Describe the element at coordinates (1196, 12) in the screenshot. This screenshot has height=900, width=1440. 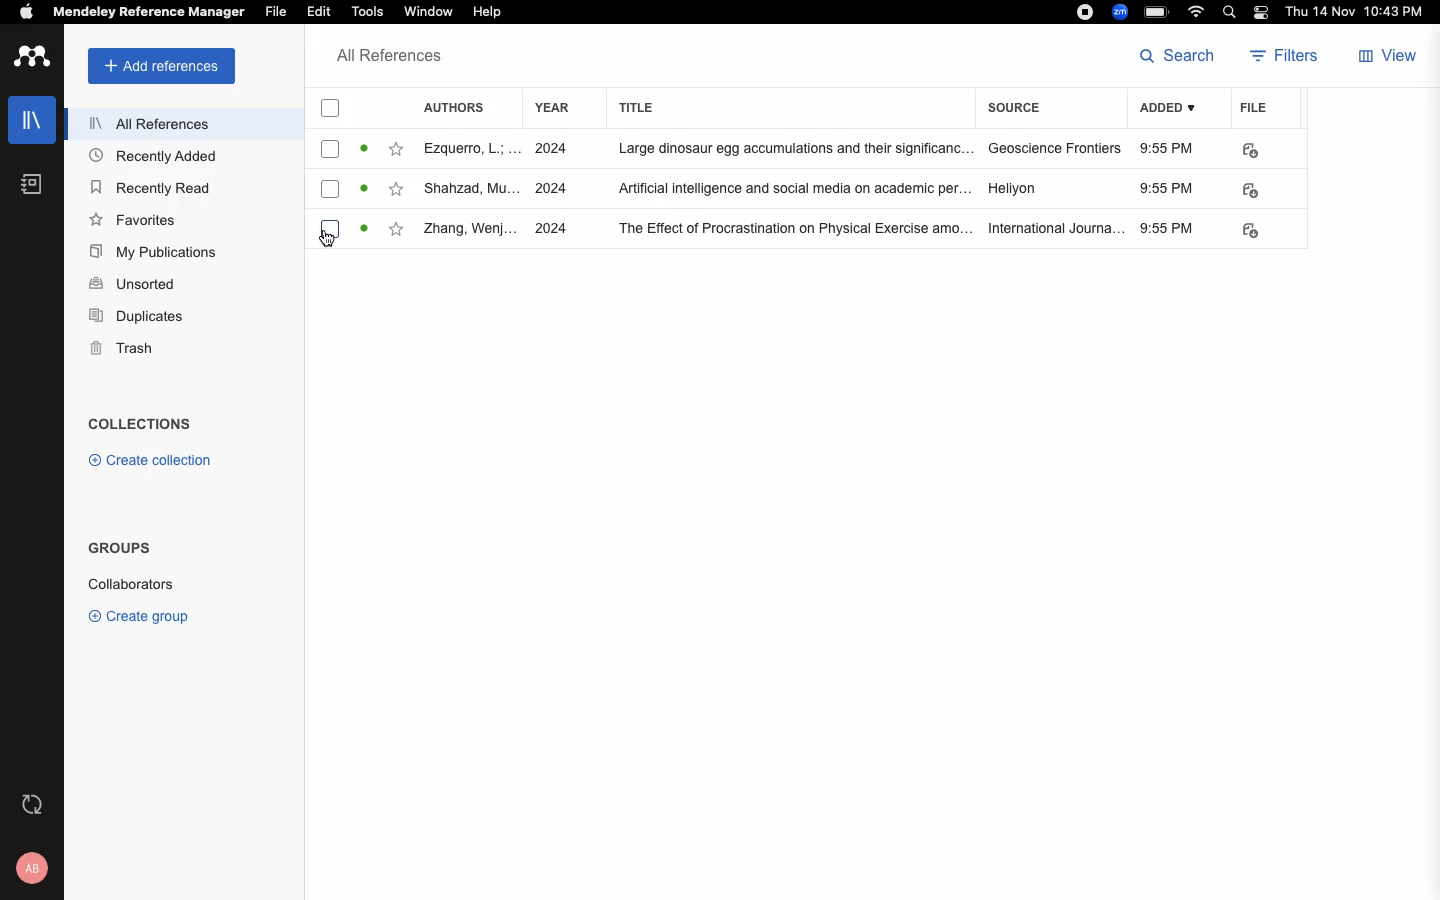
I see `Internet` at that location.